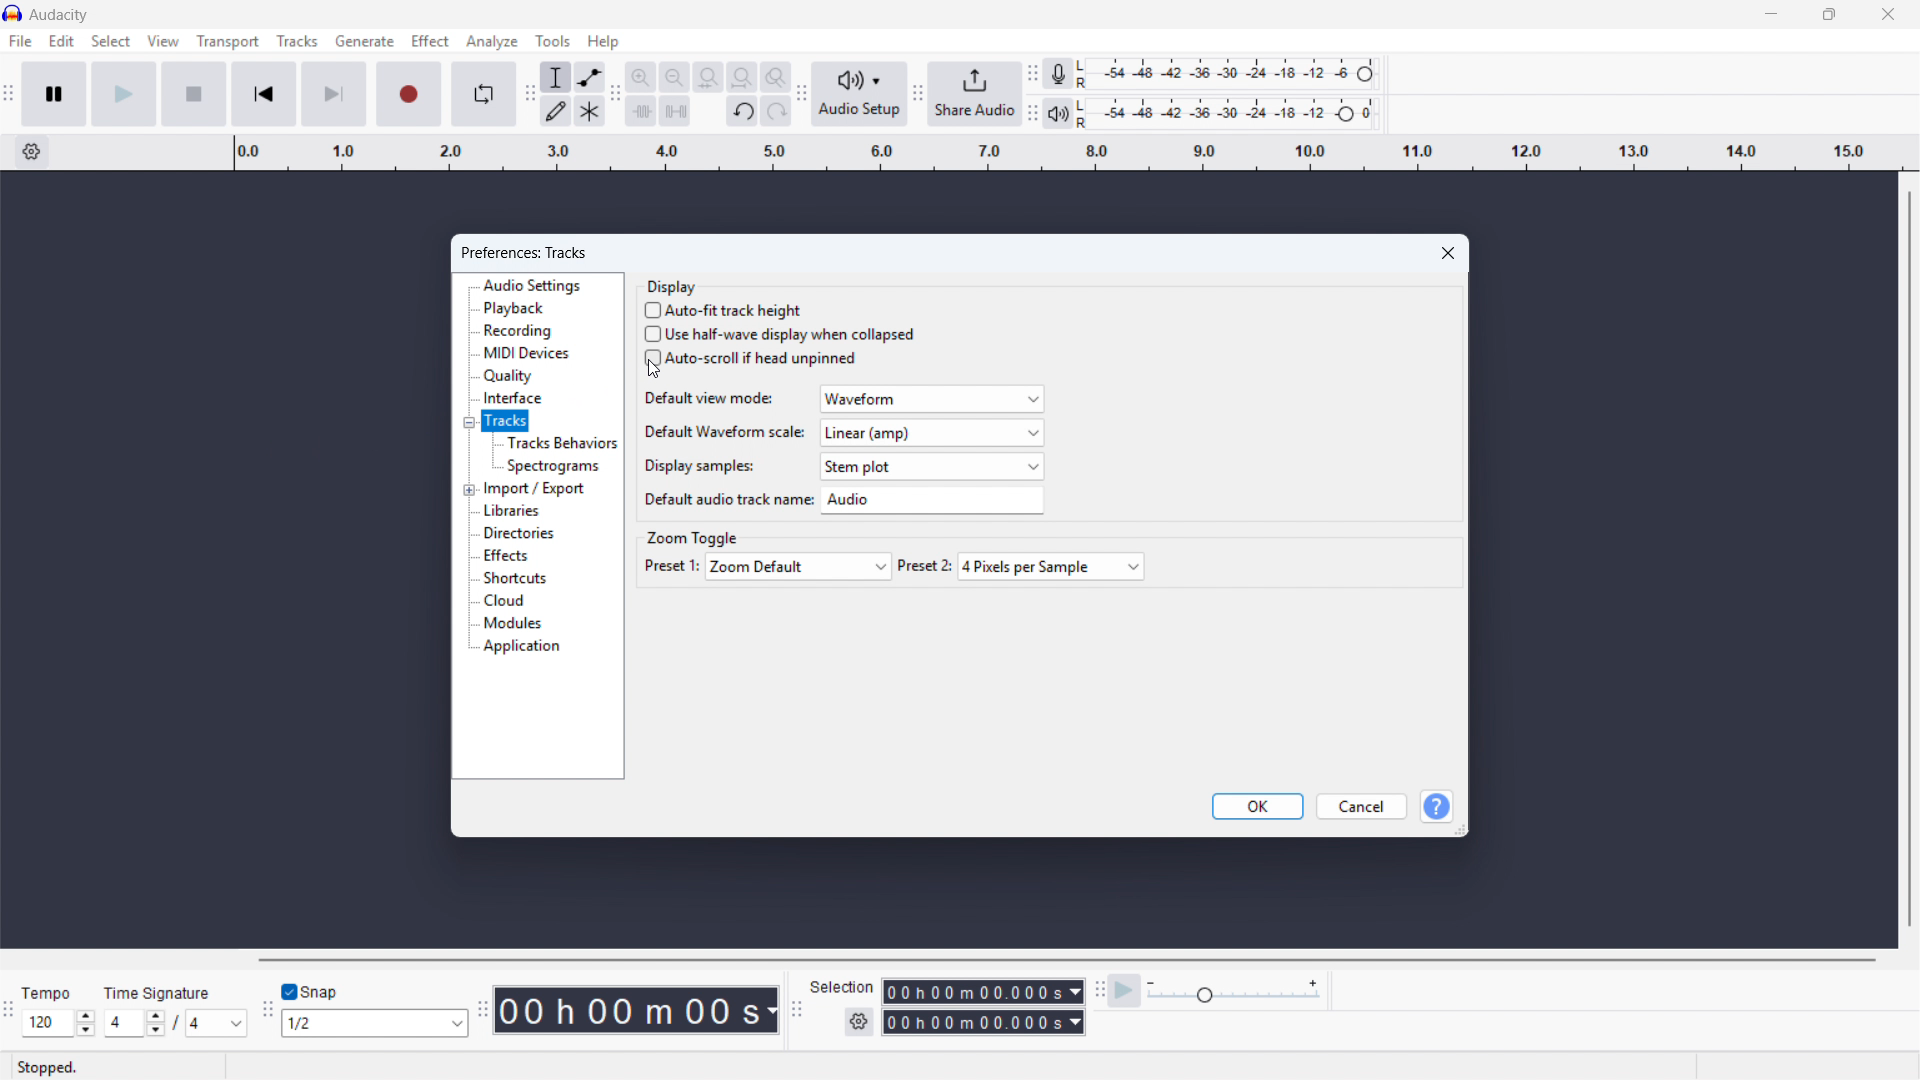  I want to click on snapping toolbar, so click(266, 1011).